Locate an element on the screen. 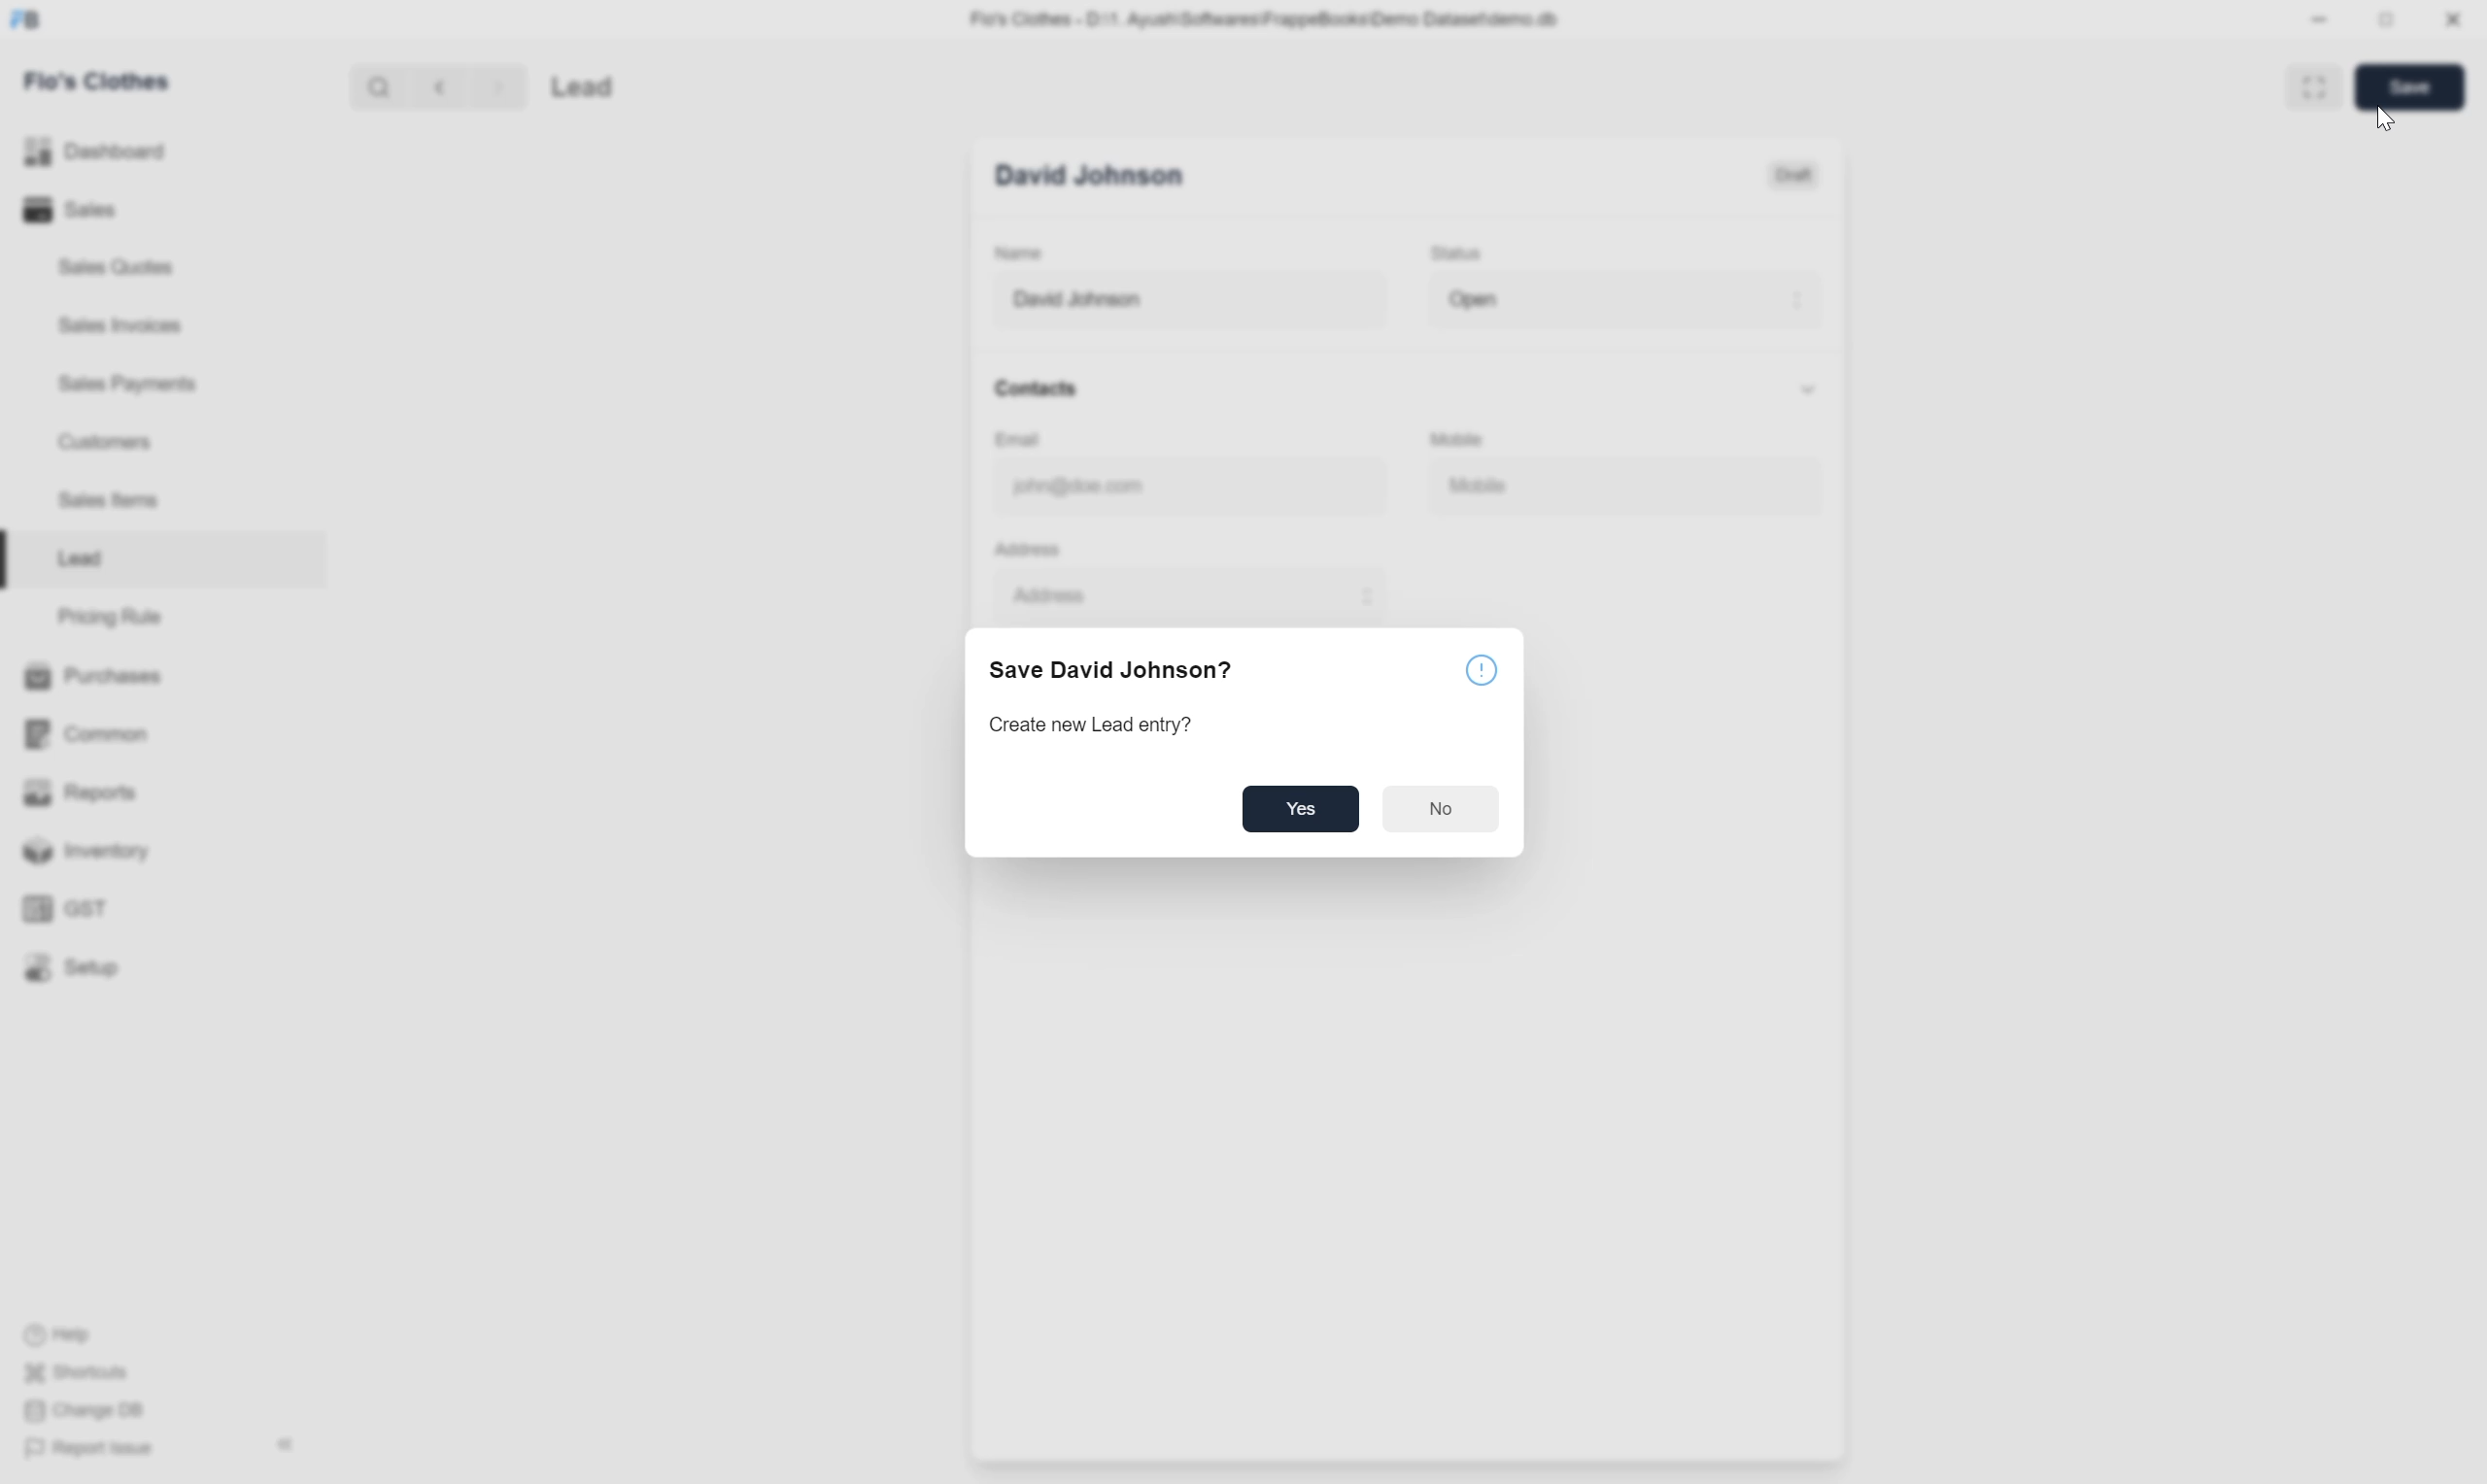  Backward is located at coordinates (433, 85).